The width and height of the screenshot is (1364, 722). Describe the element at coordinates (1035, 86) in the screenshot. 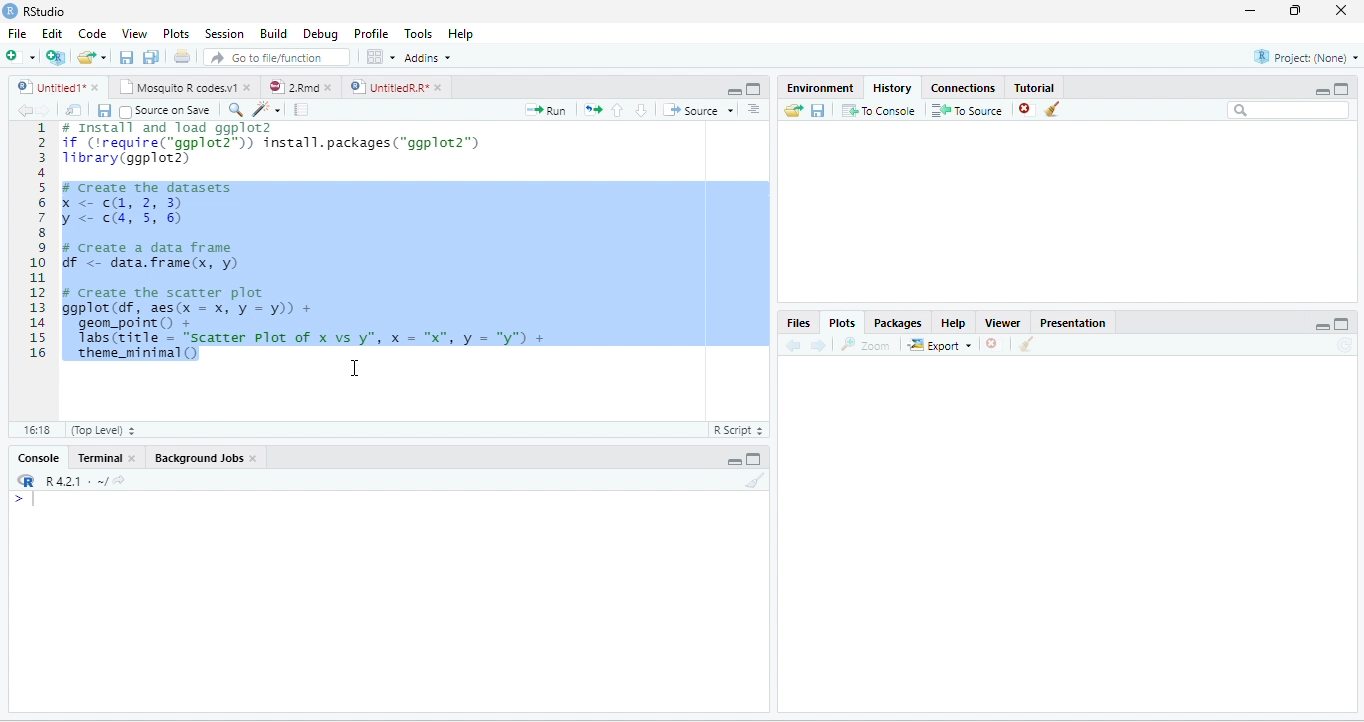

I see `Tutorial` at that location.